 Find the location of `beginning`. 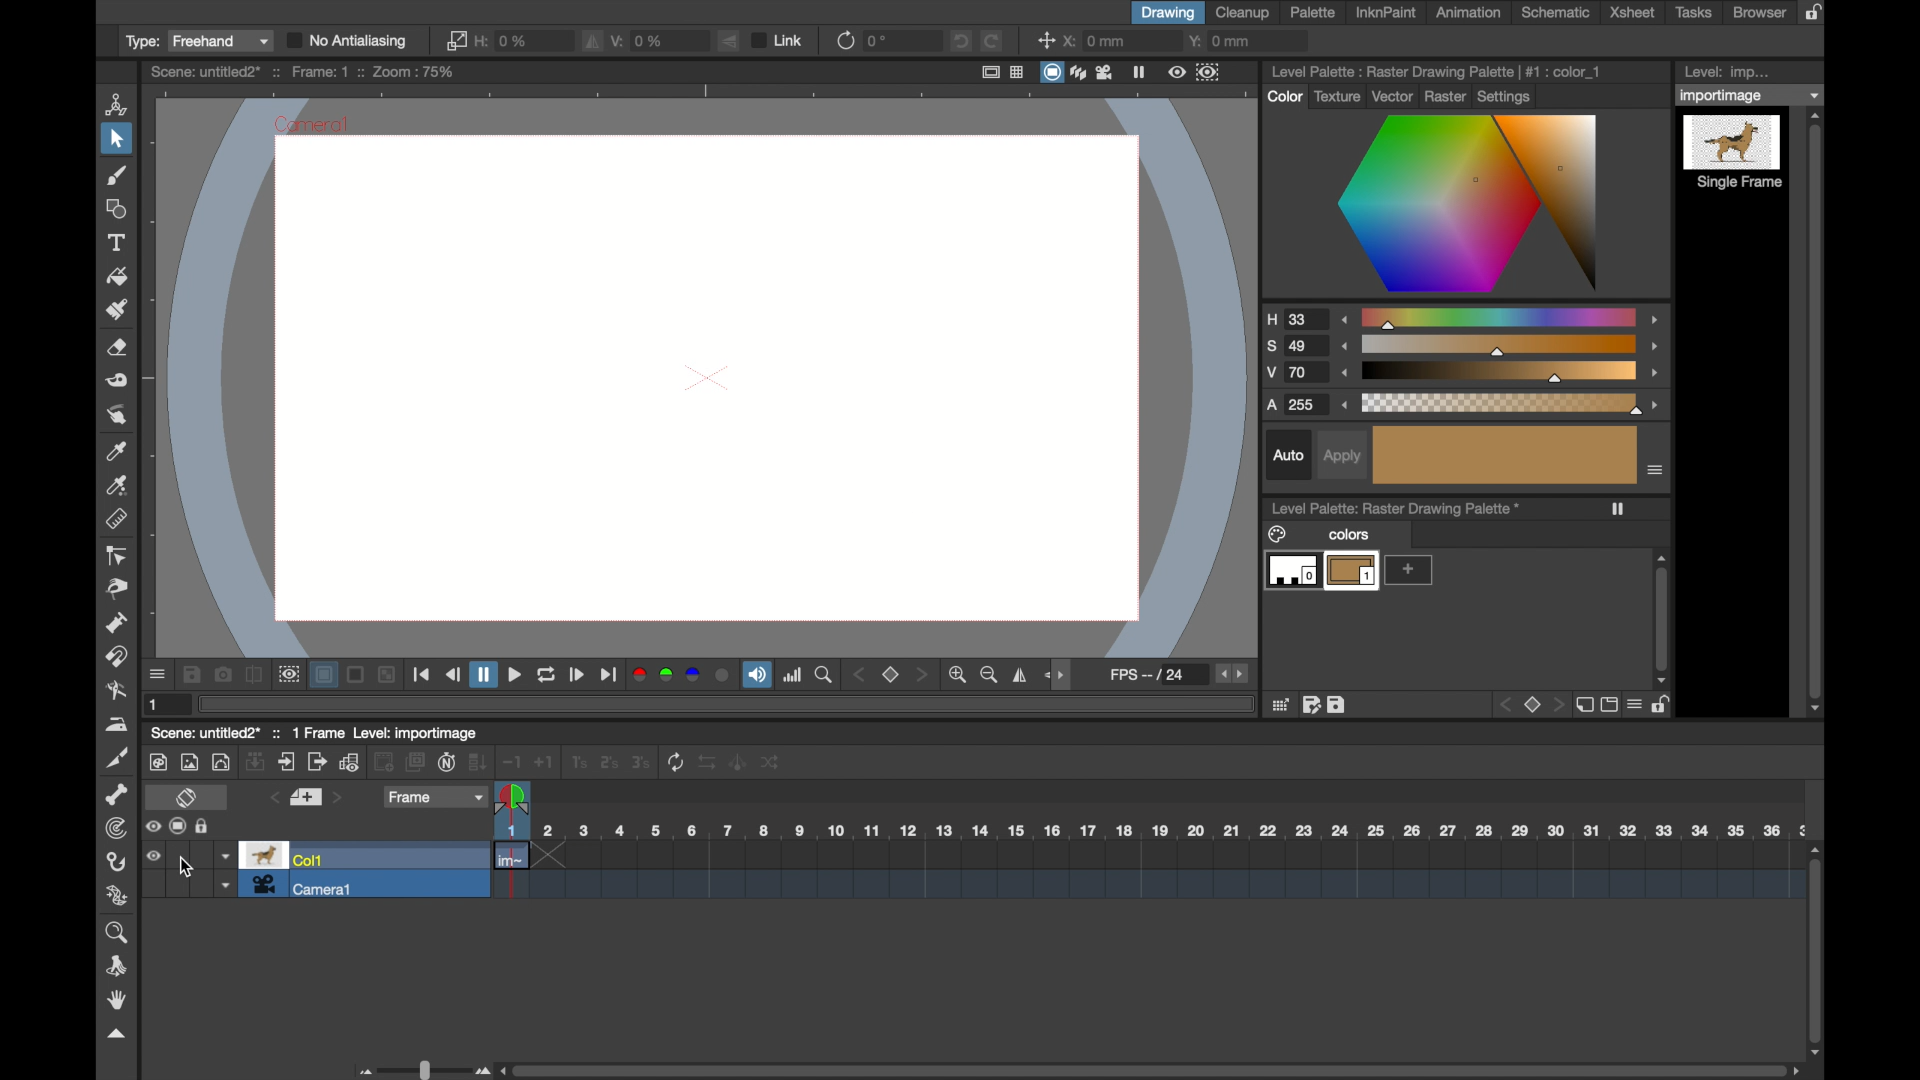

beginning is located at coordinates (423, 677).